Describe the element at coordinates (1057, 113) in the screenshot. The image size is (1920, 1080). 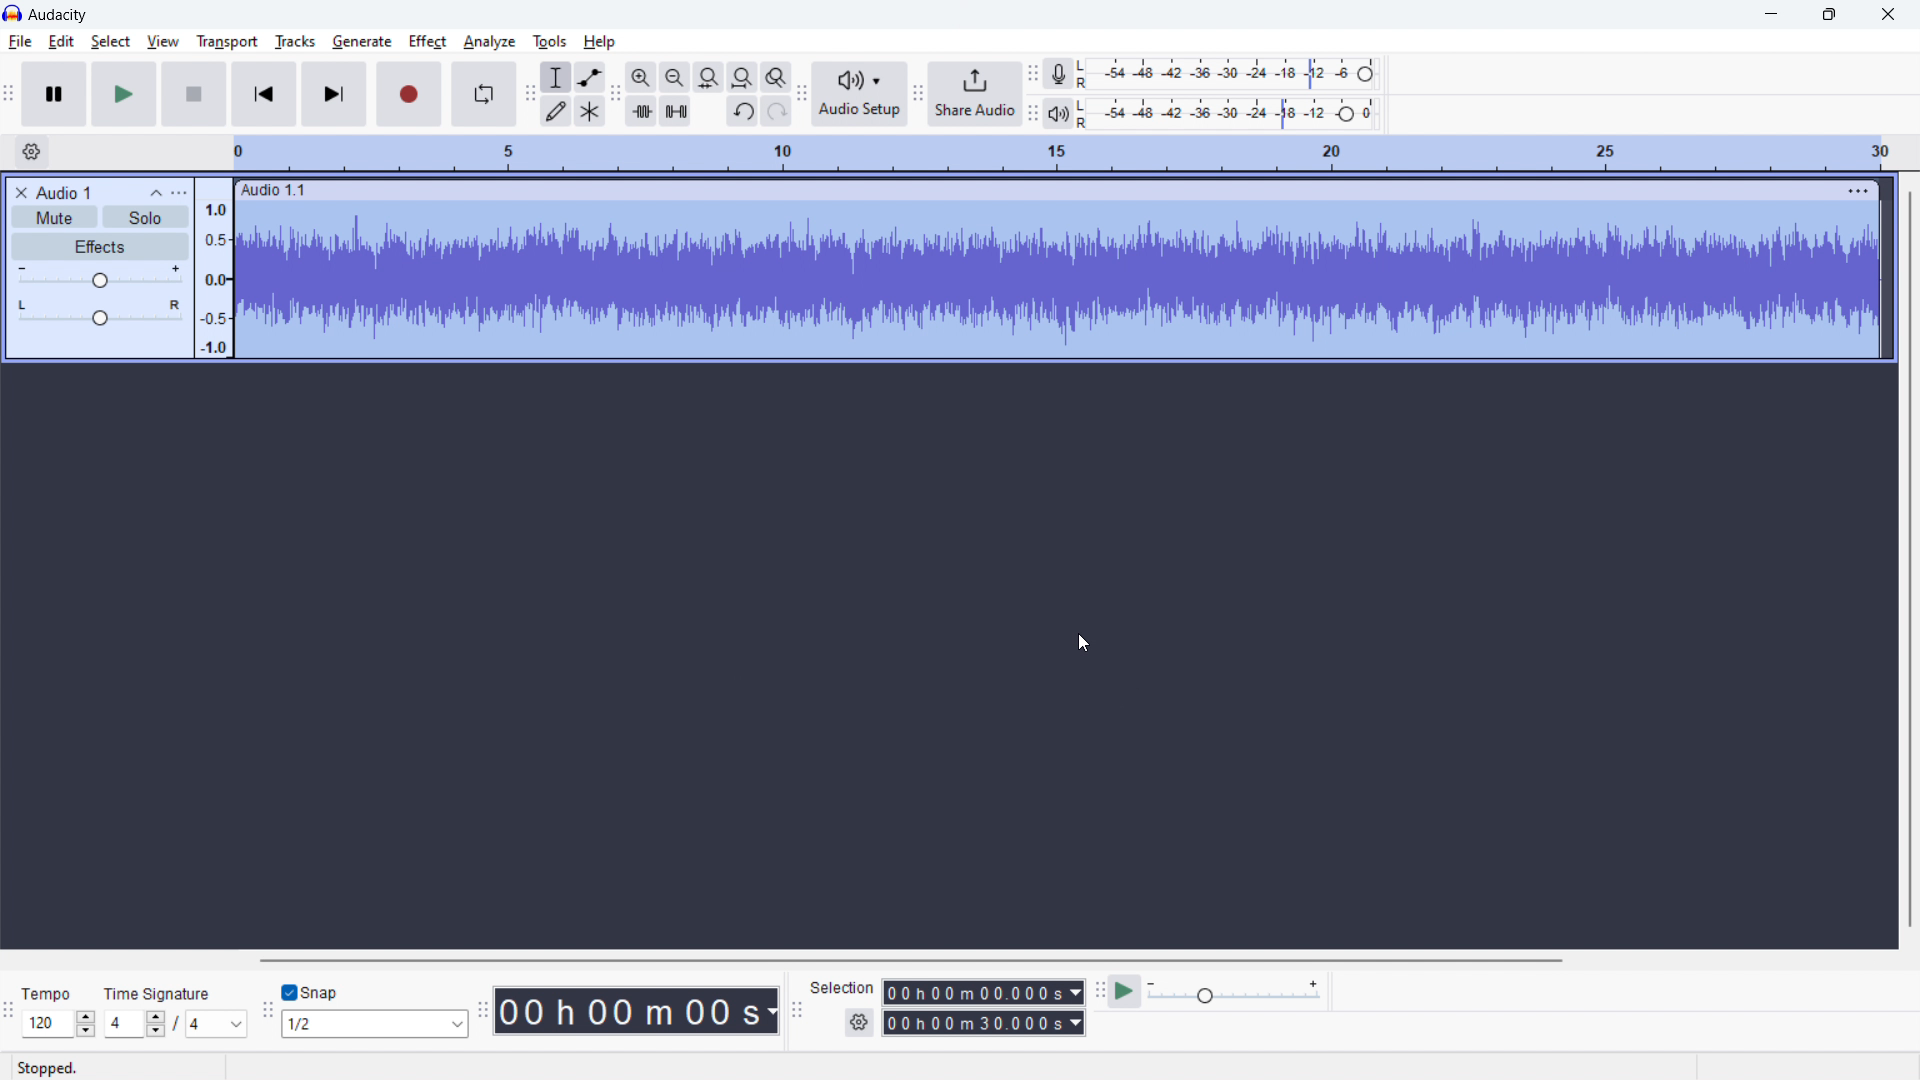
I see `playback meter ` at that location.